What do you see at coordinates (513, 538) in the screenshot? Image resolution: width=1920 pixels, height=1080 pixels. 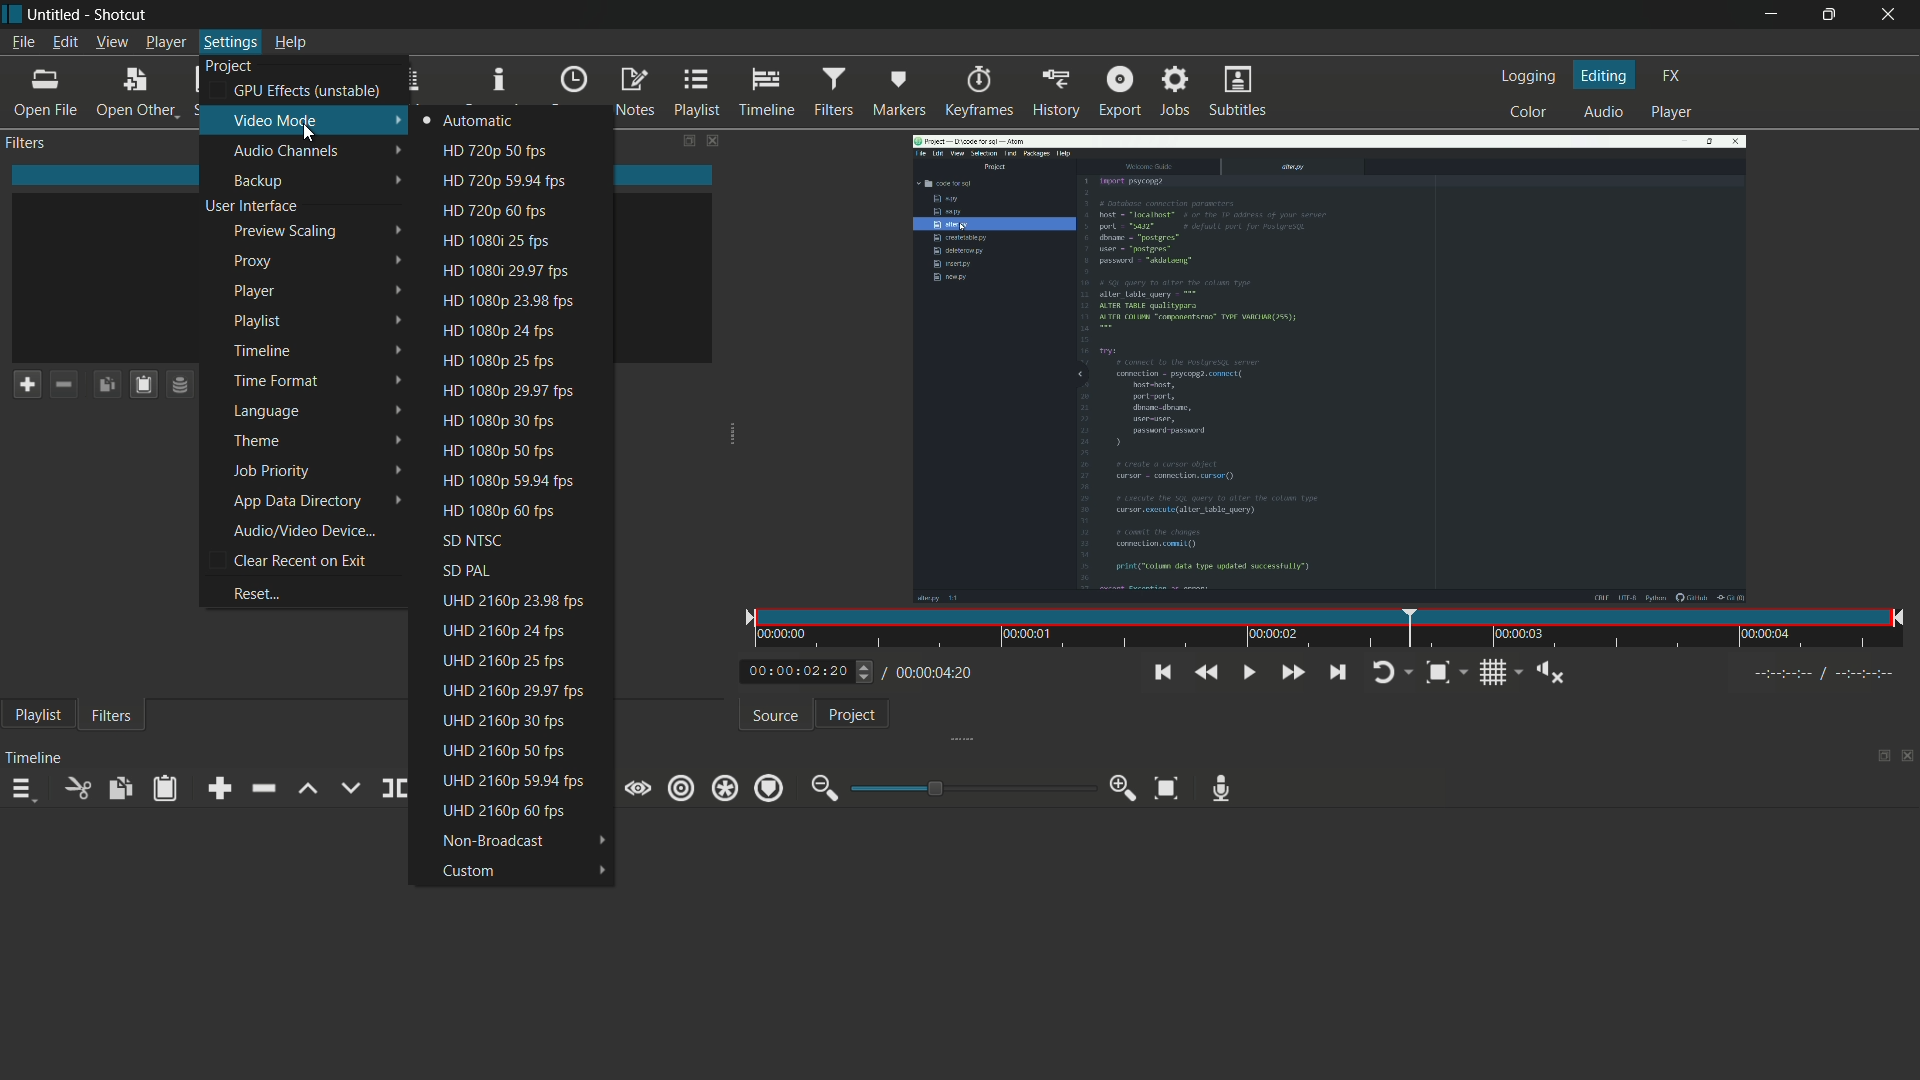 I see `sd ntsc` at bounding box center [513, 538].